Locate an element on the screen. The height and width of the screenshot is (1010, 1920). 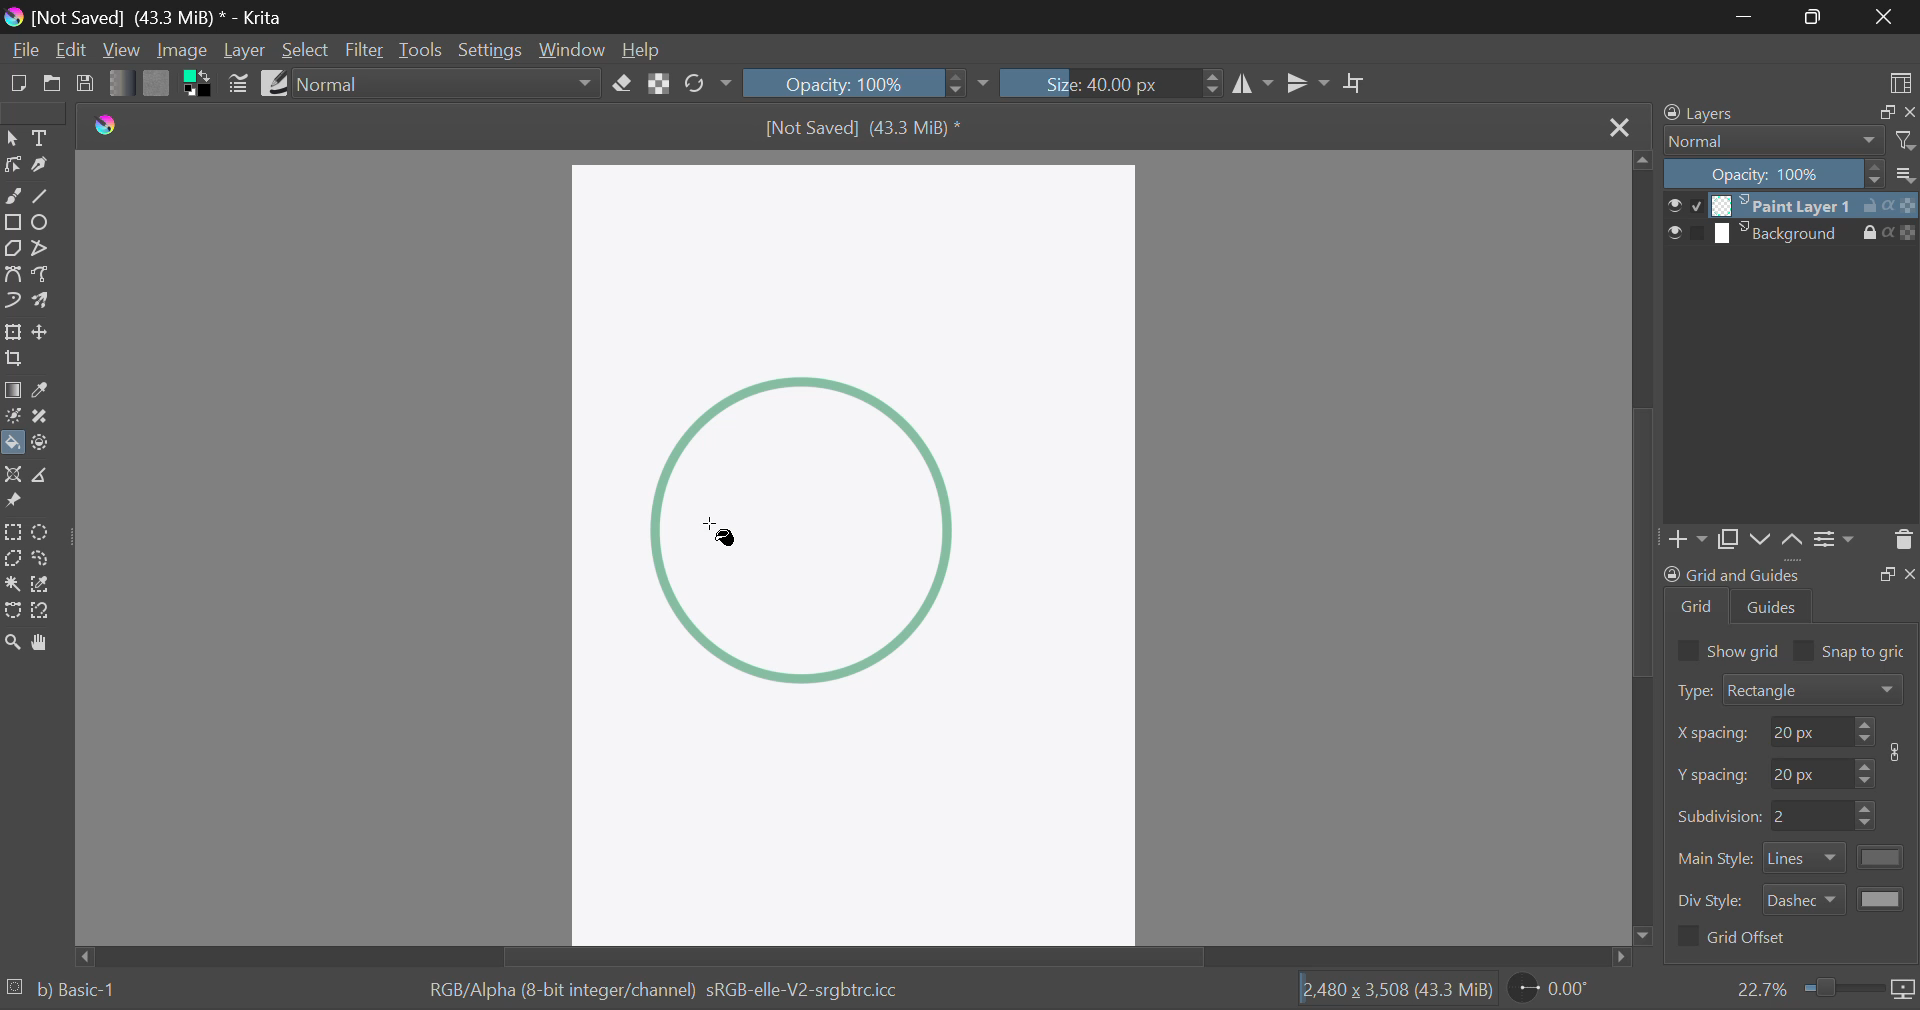
Grid Offset is located at coordinates (1736, 939).